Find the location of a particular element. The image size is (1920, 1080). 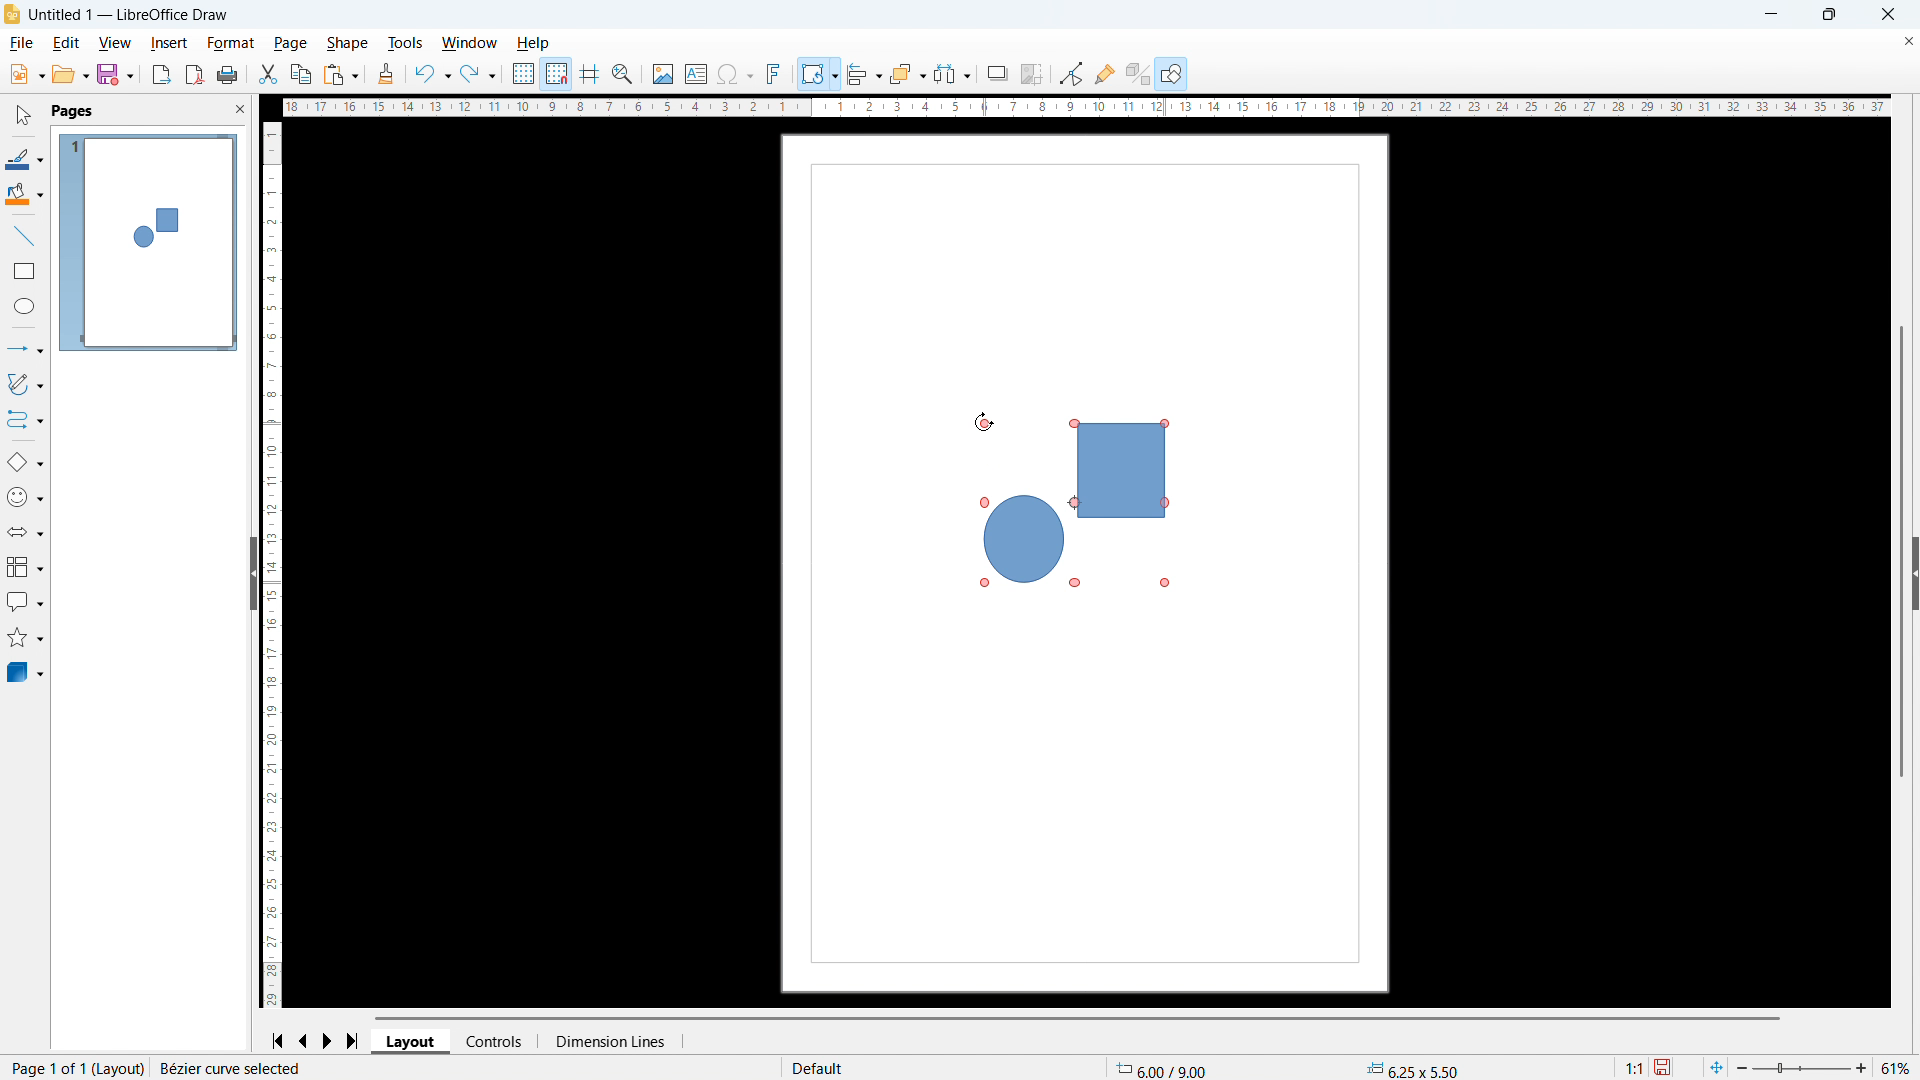

Go to last page  is located at coordinates (354, 1041).